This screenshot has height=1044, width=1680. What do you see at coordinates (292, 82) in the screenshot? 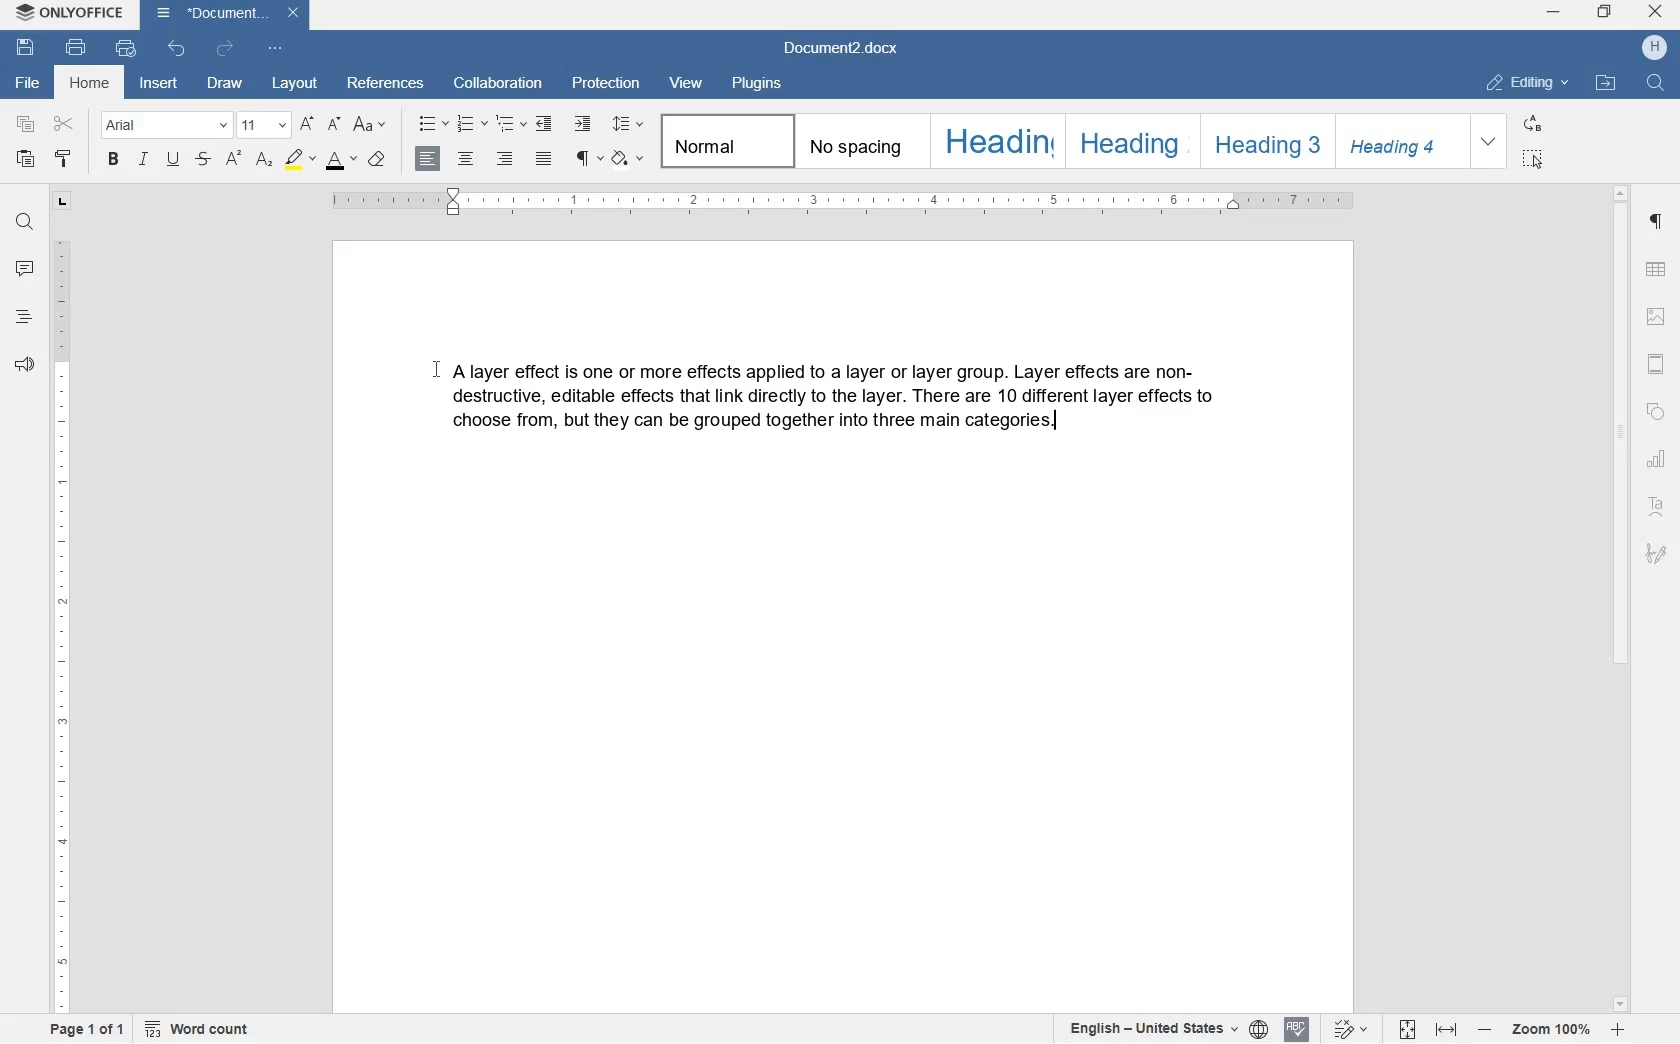
I see `layout` at bounding box center [292, 82].